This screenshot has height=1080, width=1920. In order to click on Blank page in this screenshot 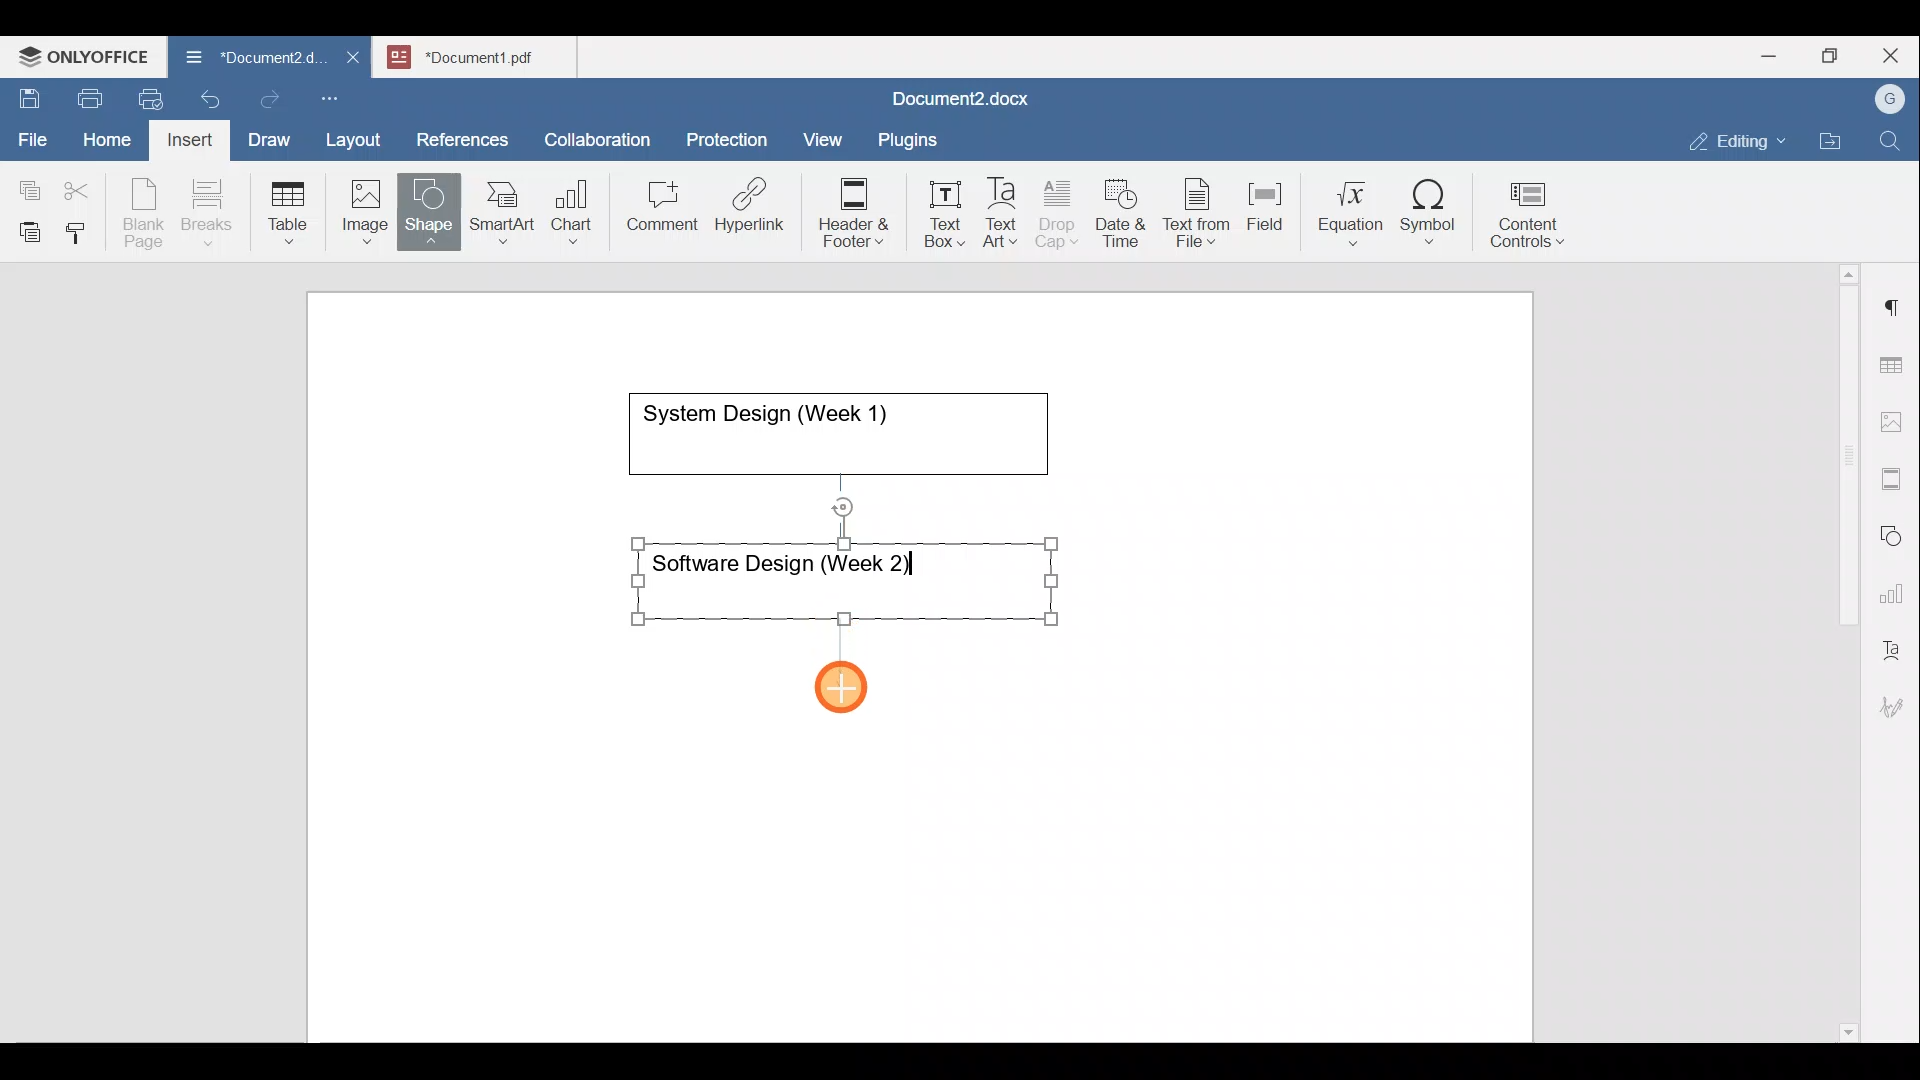, I will do `click(146, 213)`.